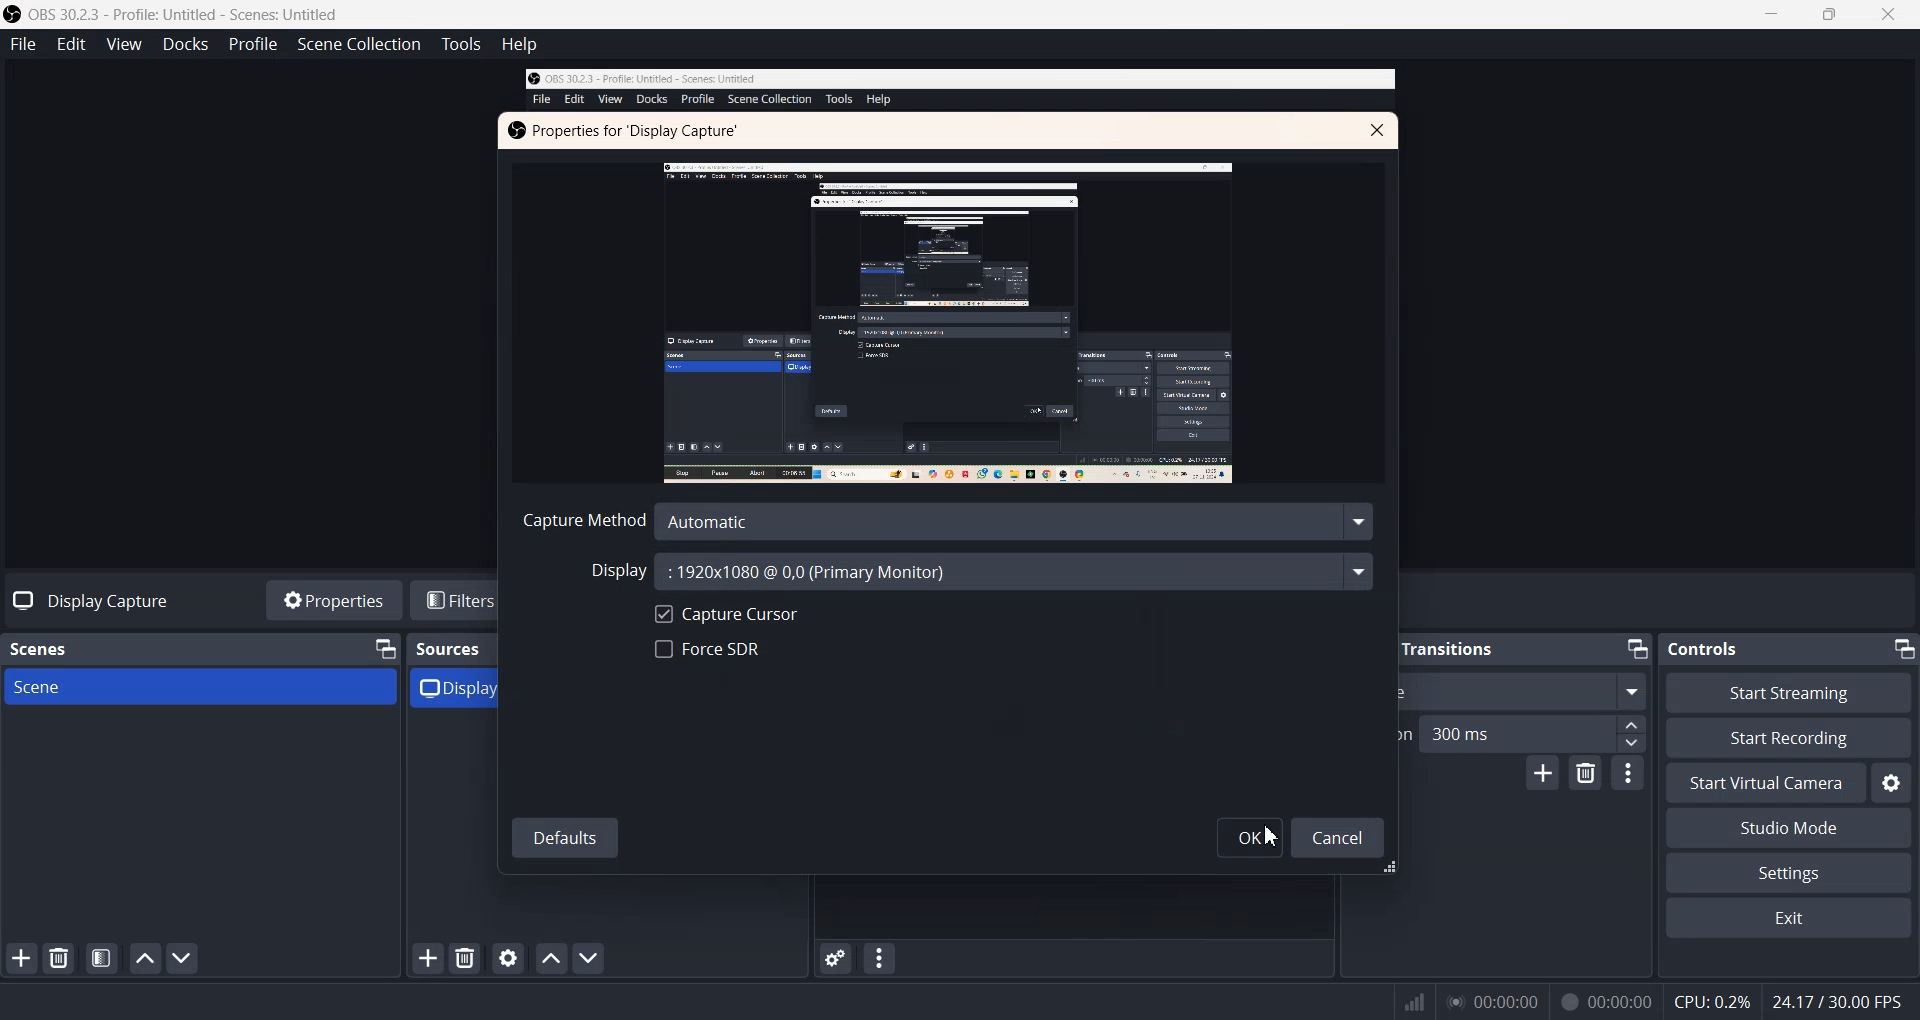  What do you see at coordinates (1415, 1006) in the screenshot?
I see `signal display ` at bounding box center [1415, 1006].